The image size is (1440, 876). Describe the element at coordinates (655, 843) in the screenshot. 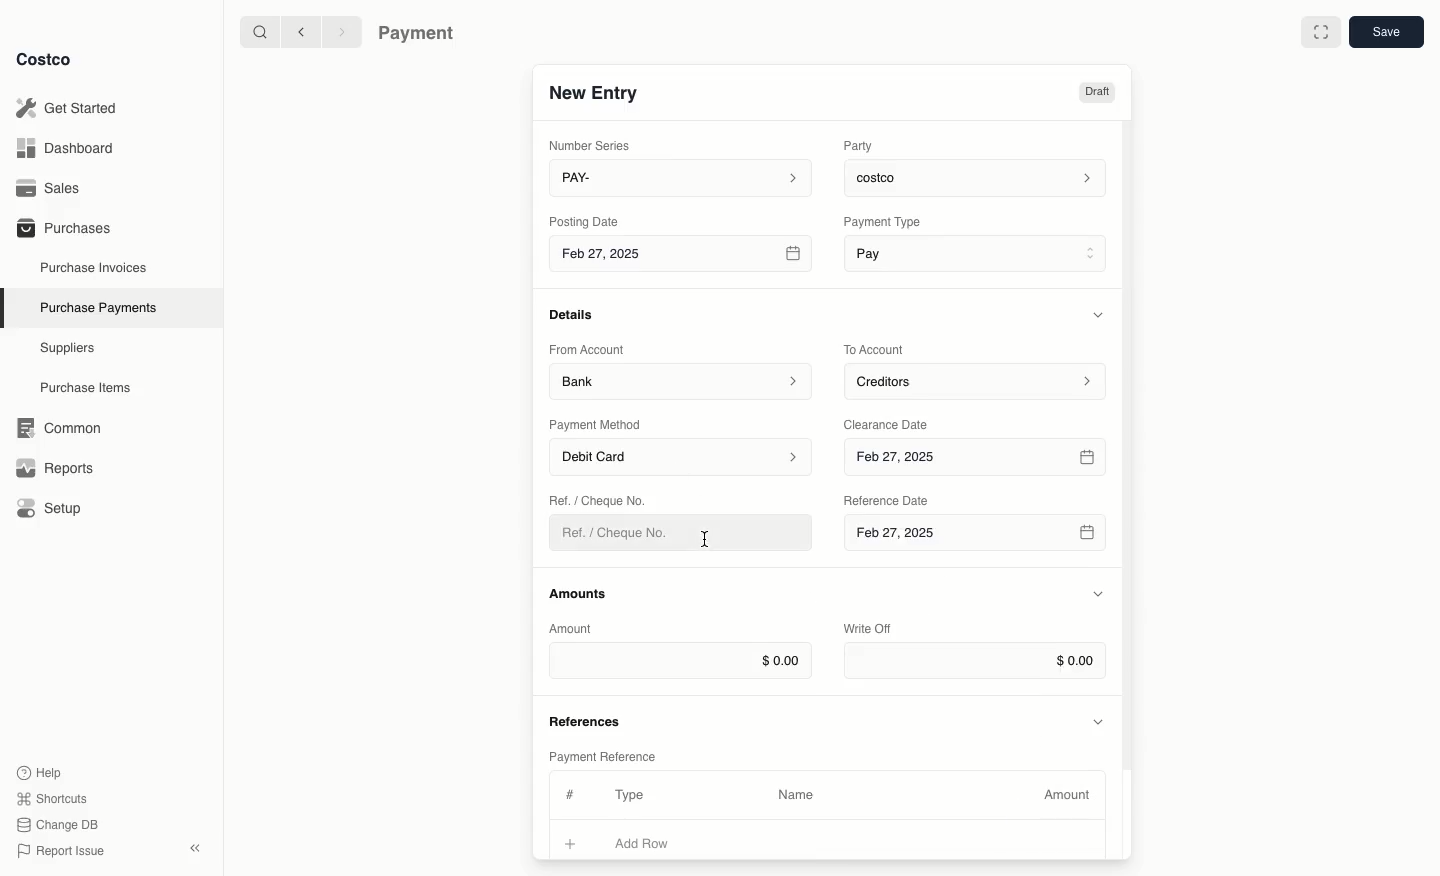

I see `Add Row` at that location.